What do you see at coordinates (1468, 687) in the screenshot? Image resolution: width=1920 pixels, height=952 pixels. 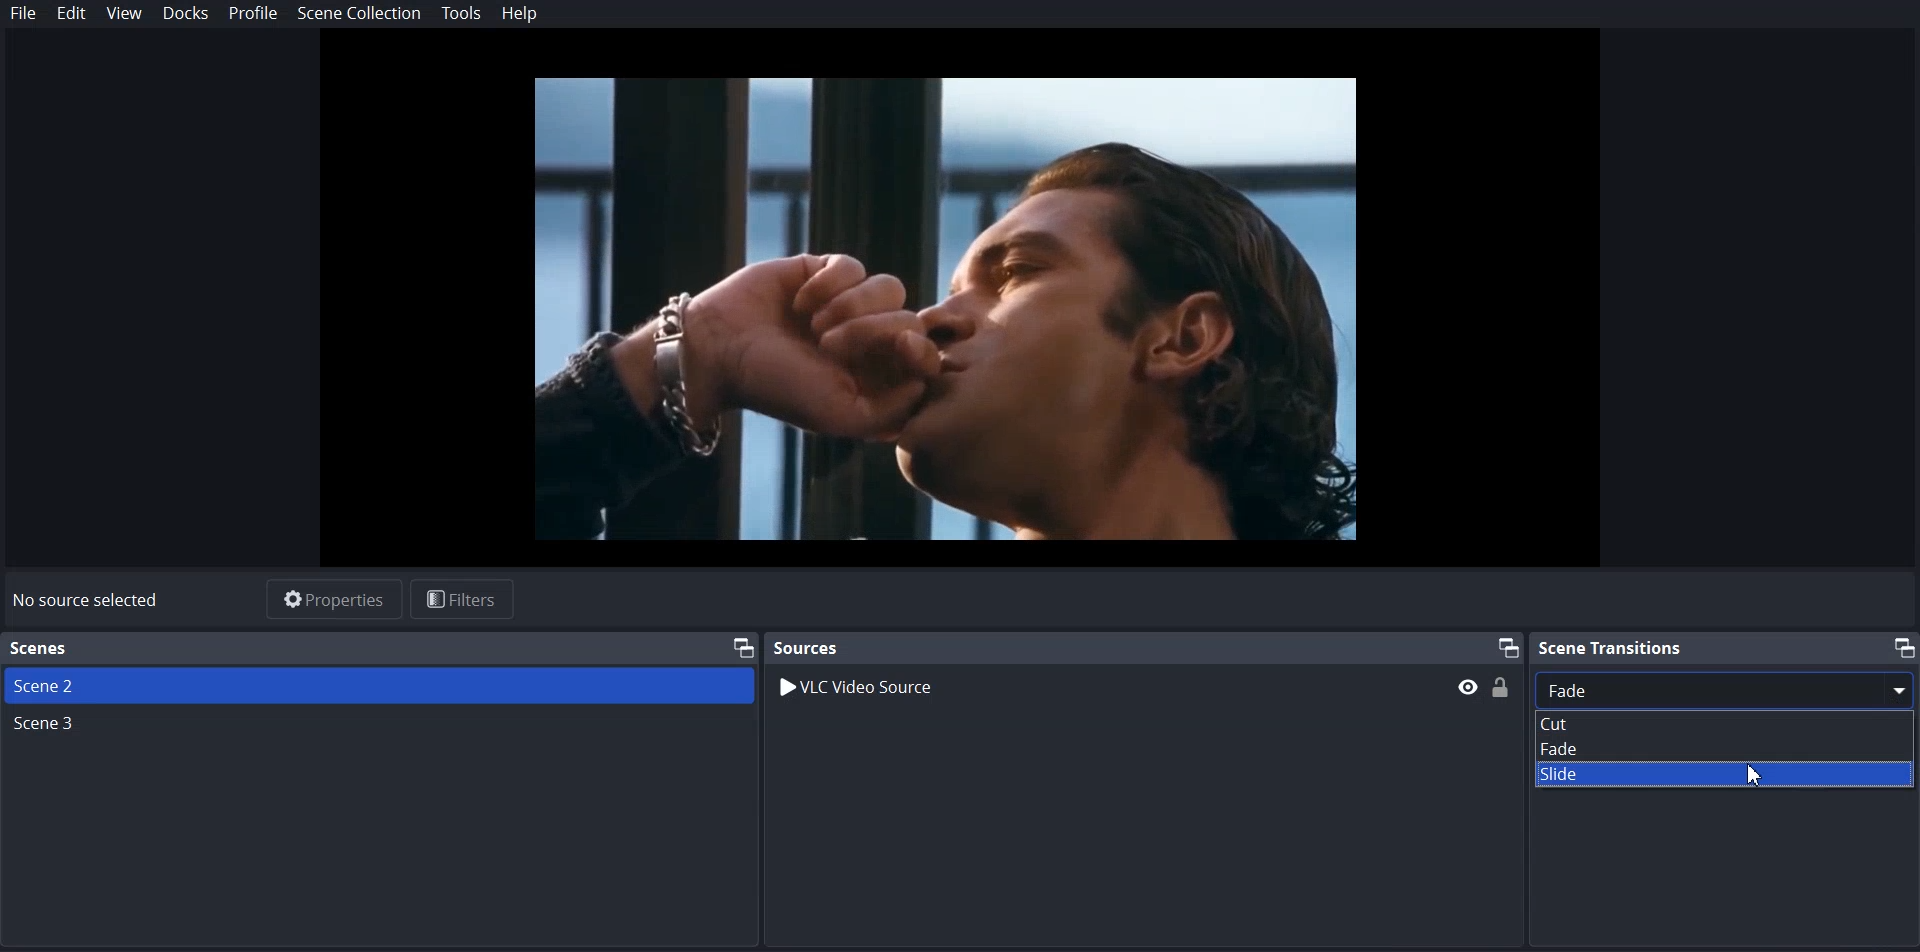 I see `hide/display` at bounding box center [1468, 687].